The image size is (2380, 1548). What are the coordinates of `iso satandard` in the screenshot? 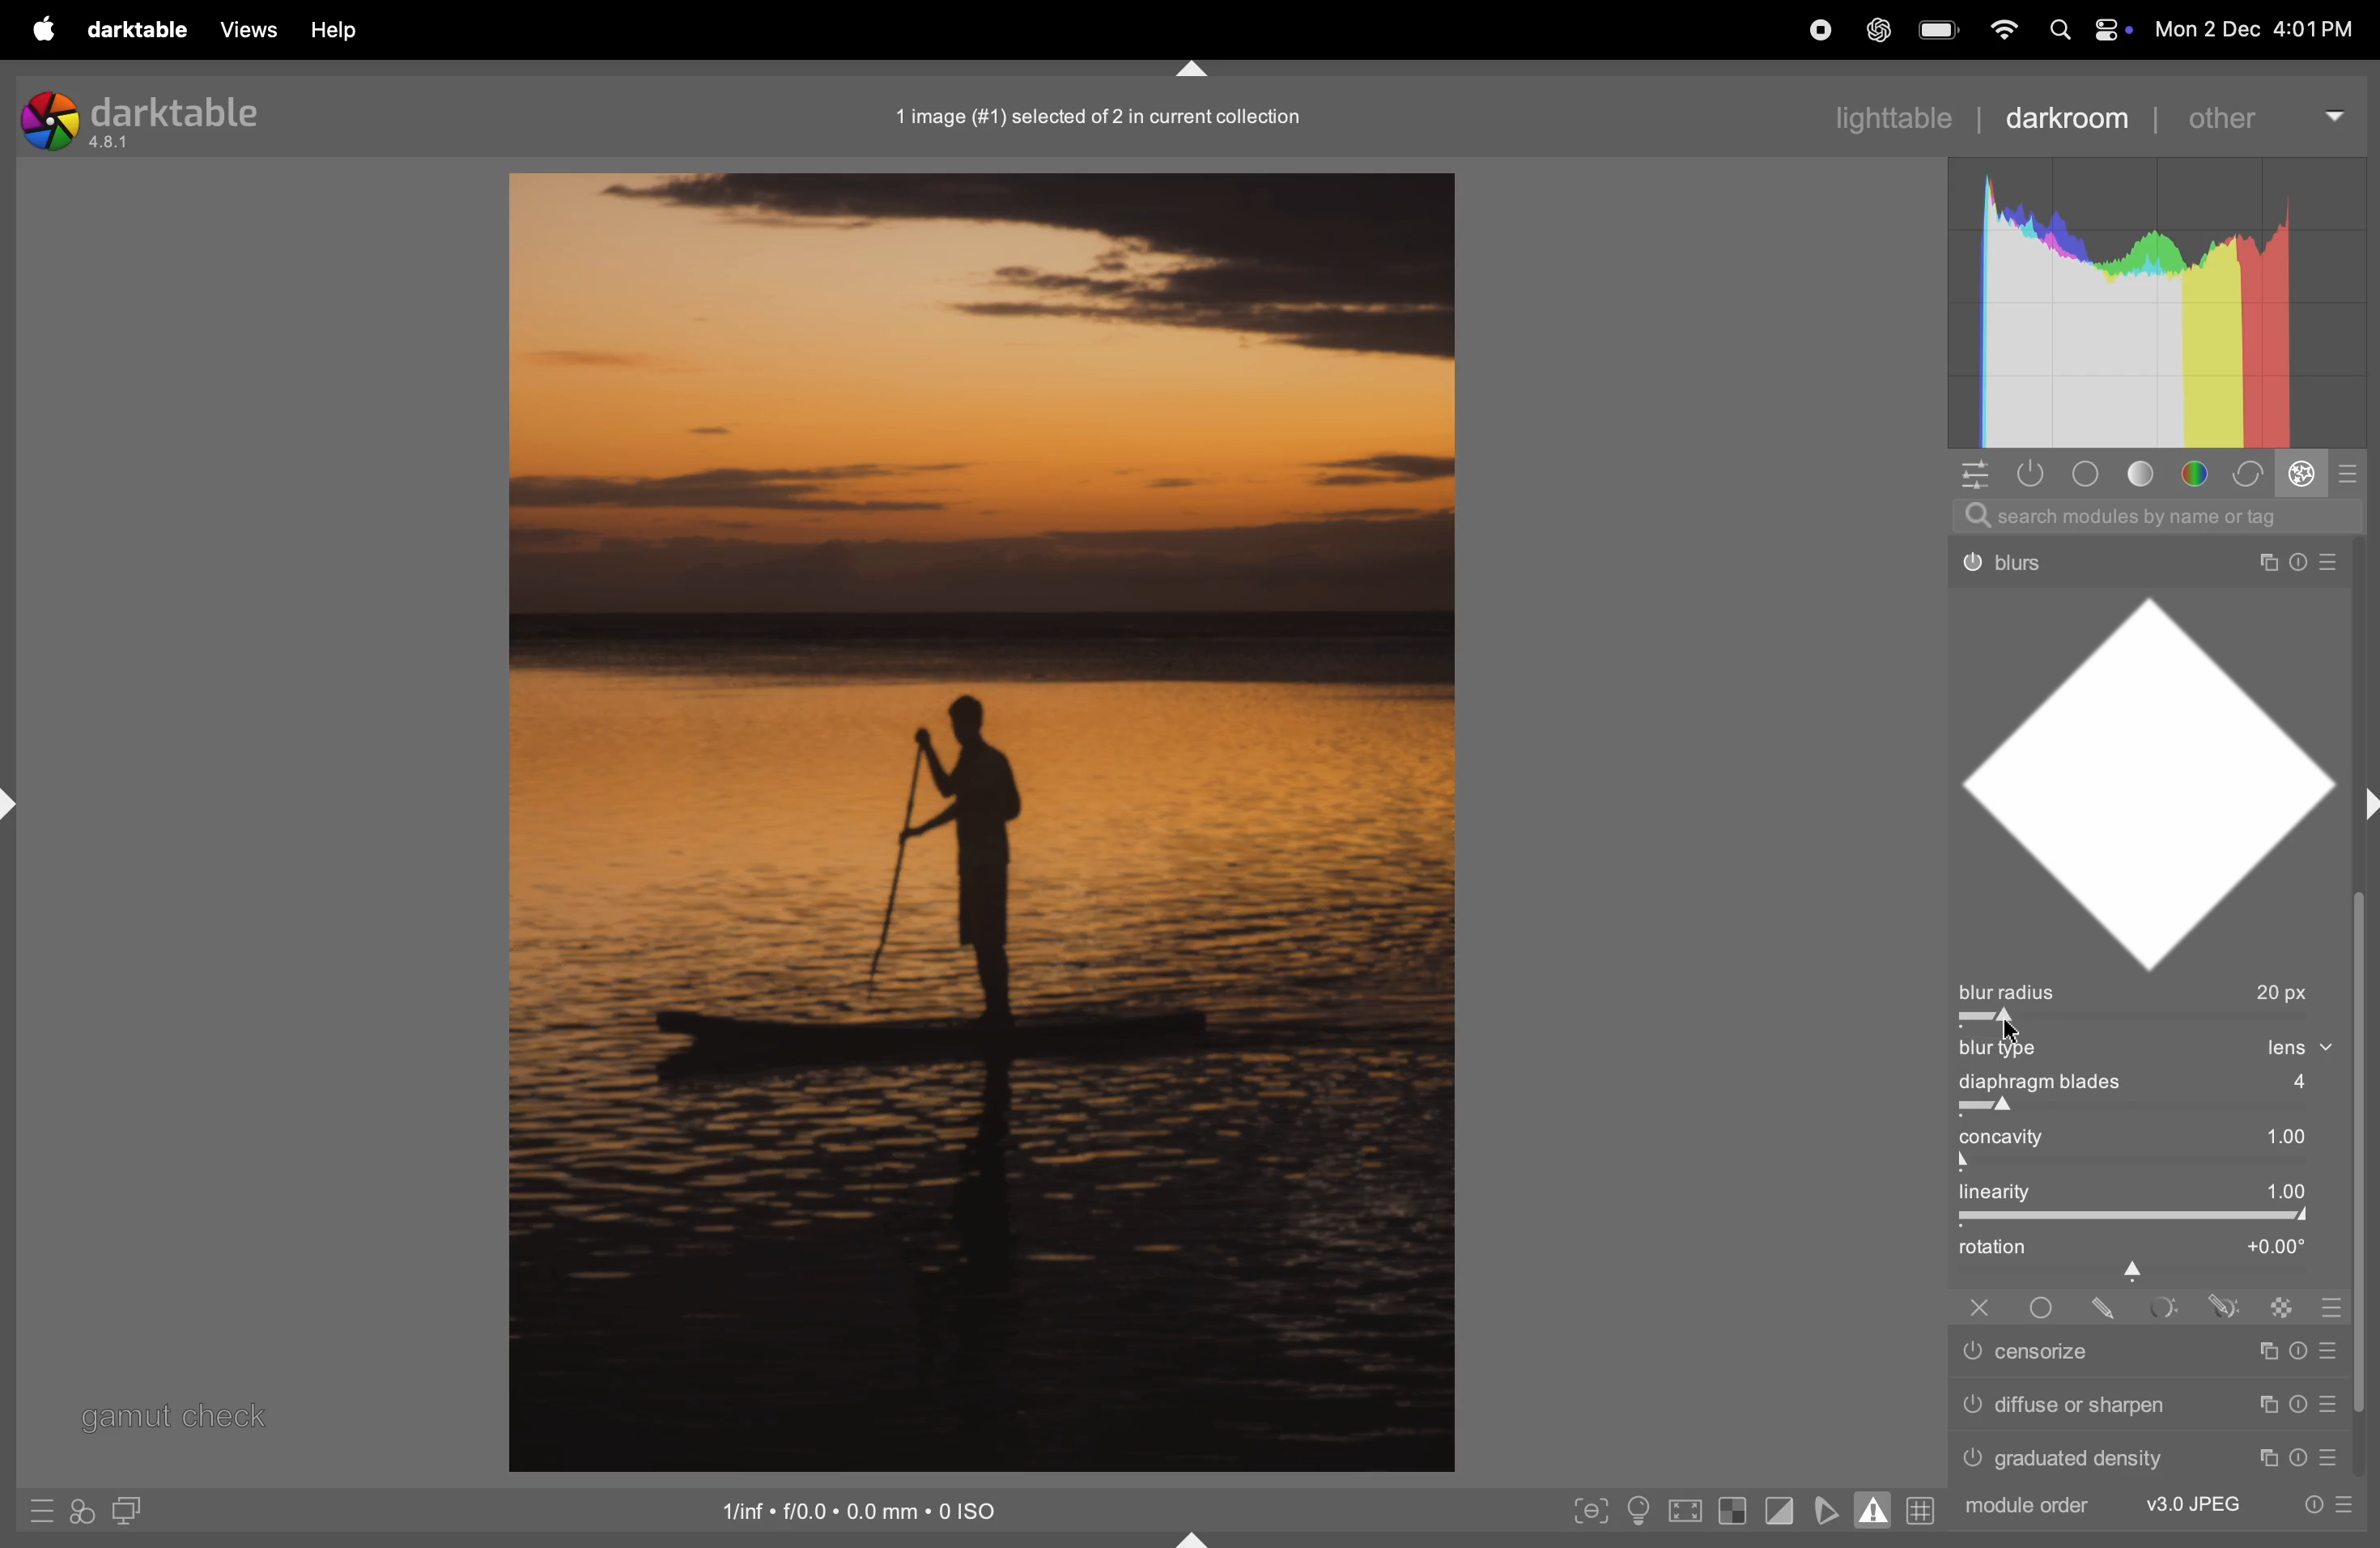 It's located at (862, 1508).